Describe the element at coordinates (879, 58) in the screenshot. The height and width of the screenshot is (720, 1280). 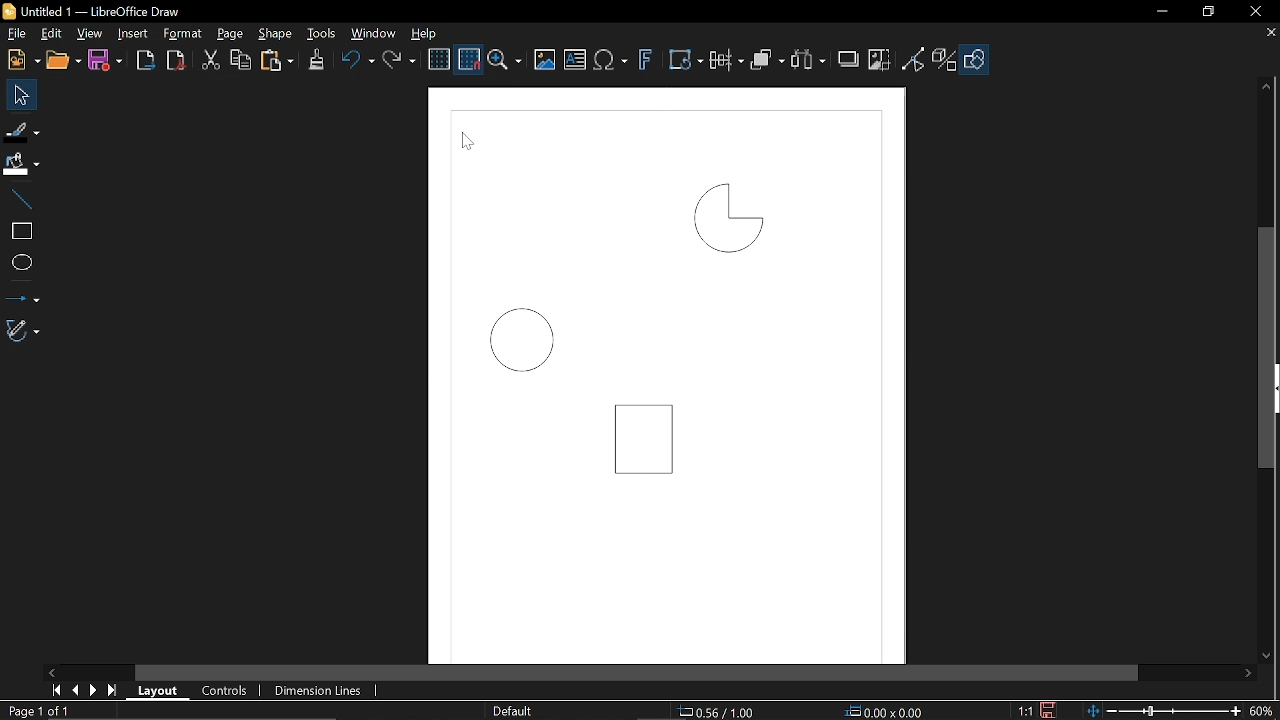
I see `Crop` at that location.